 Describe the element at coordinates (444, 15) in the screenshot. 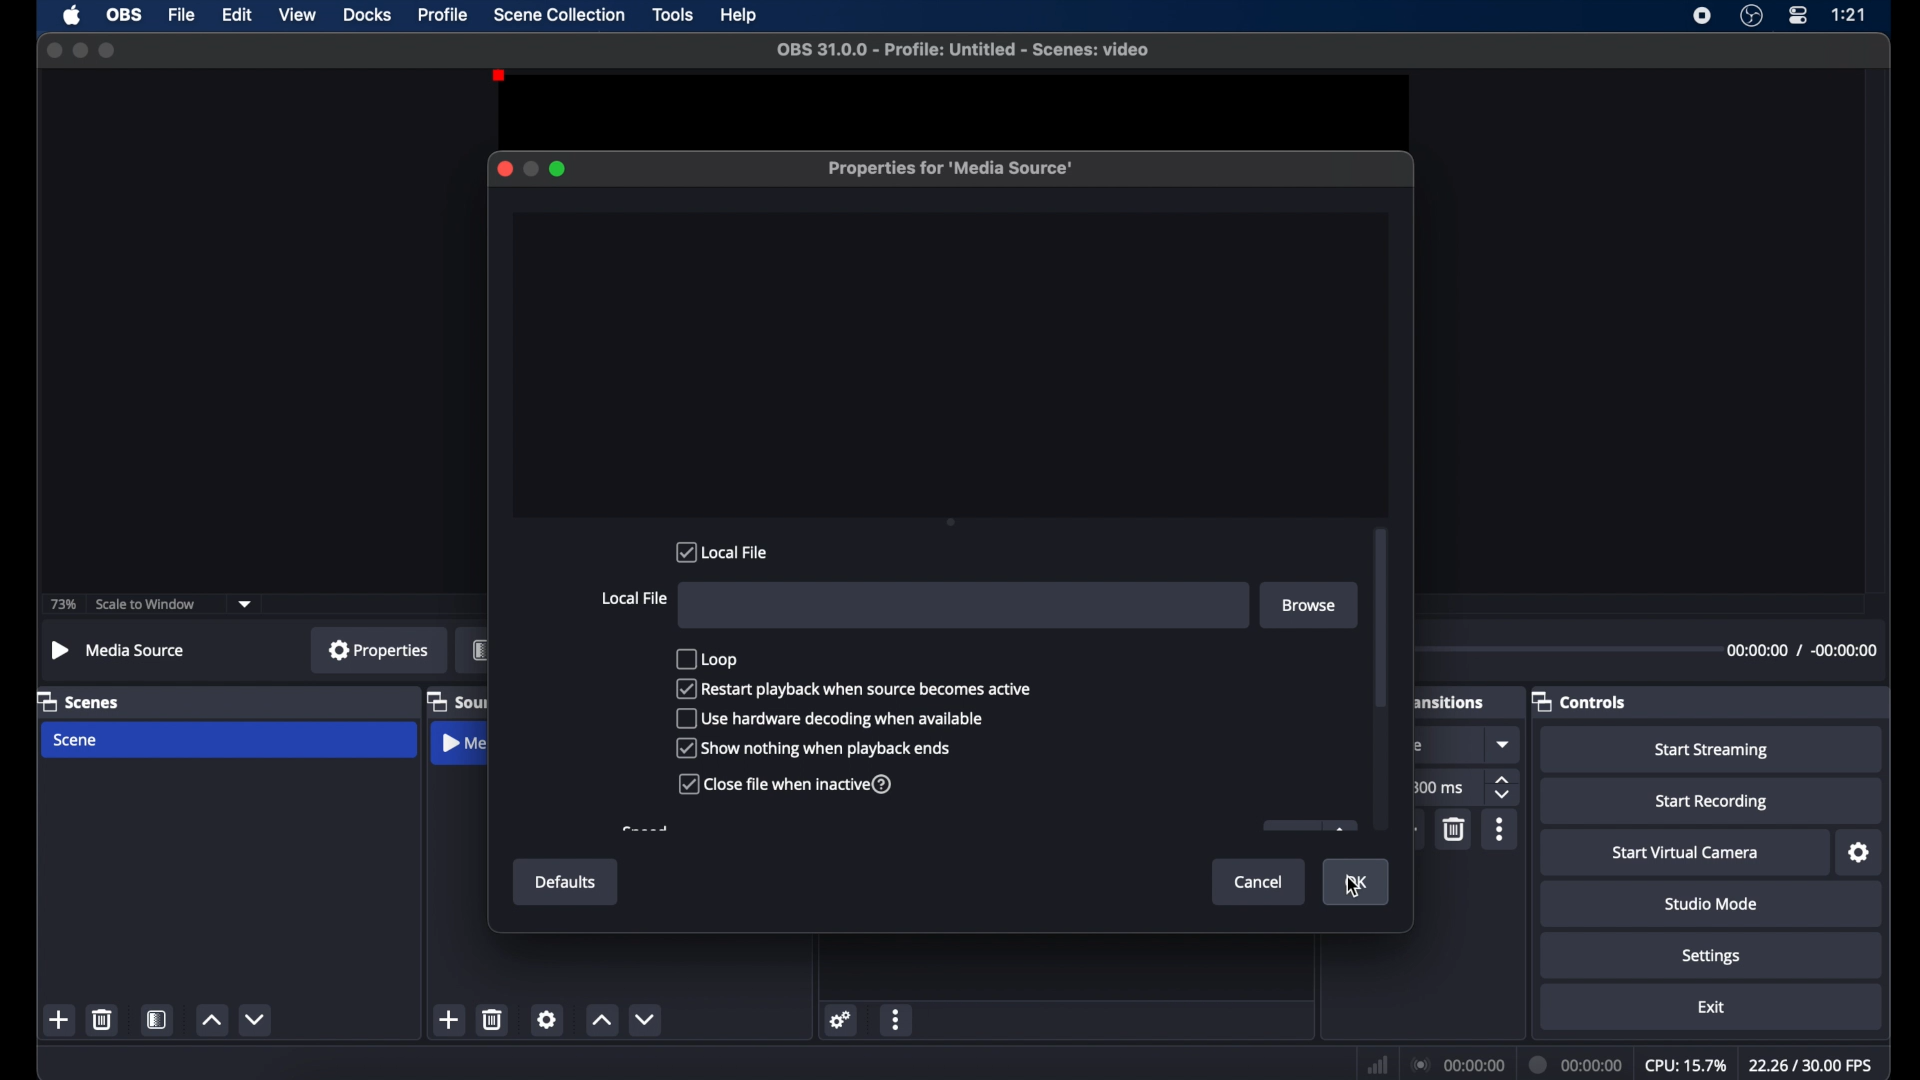

I see `profile` at that location.